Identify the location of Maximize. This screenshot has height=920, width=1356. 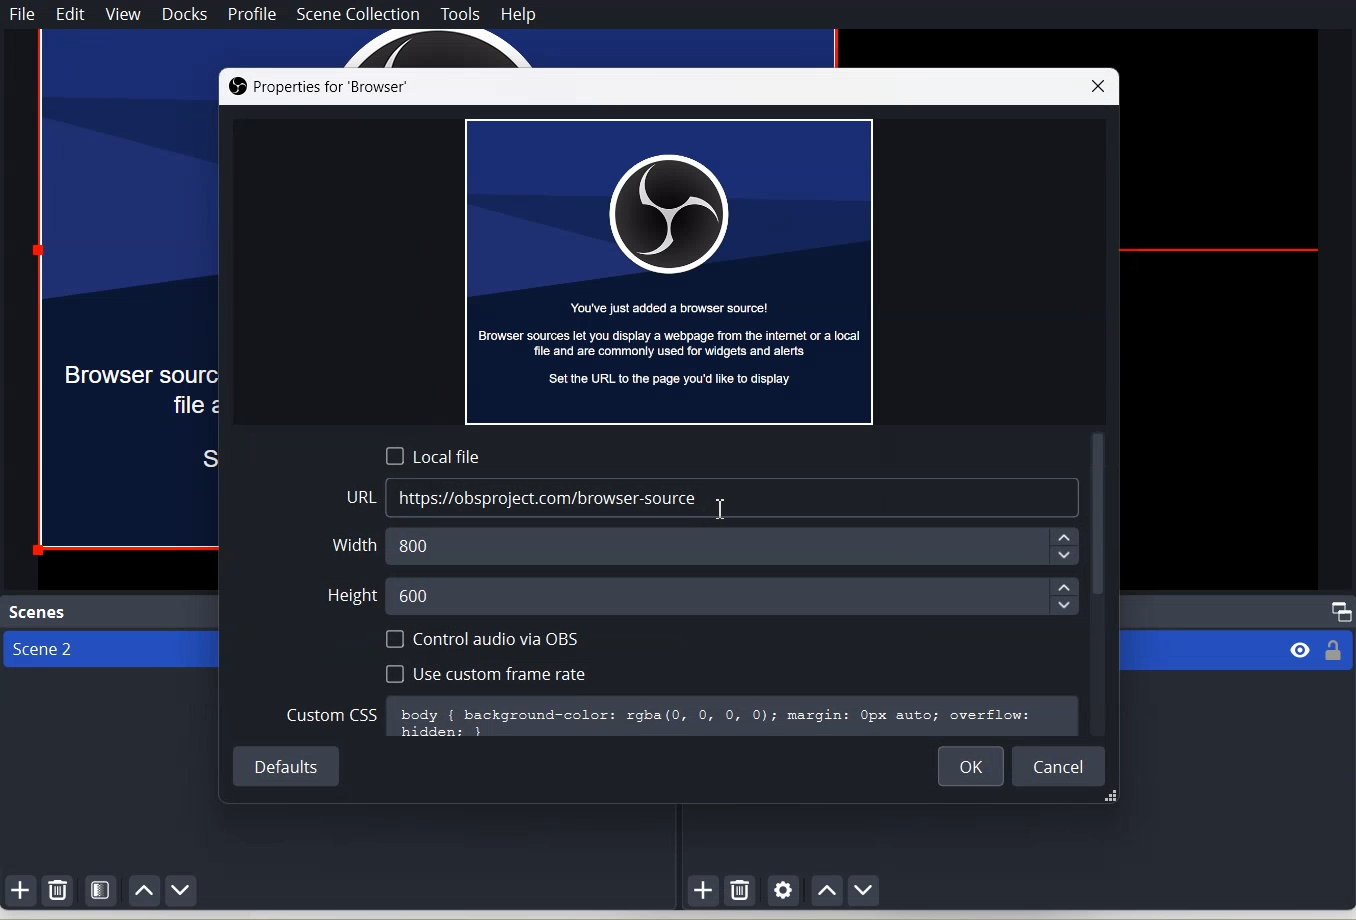
(1342, 612).